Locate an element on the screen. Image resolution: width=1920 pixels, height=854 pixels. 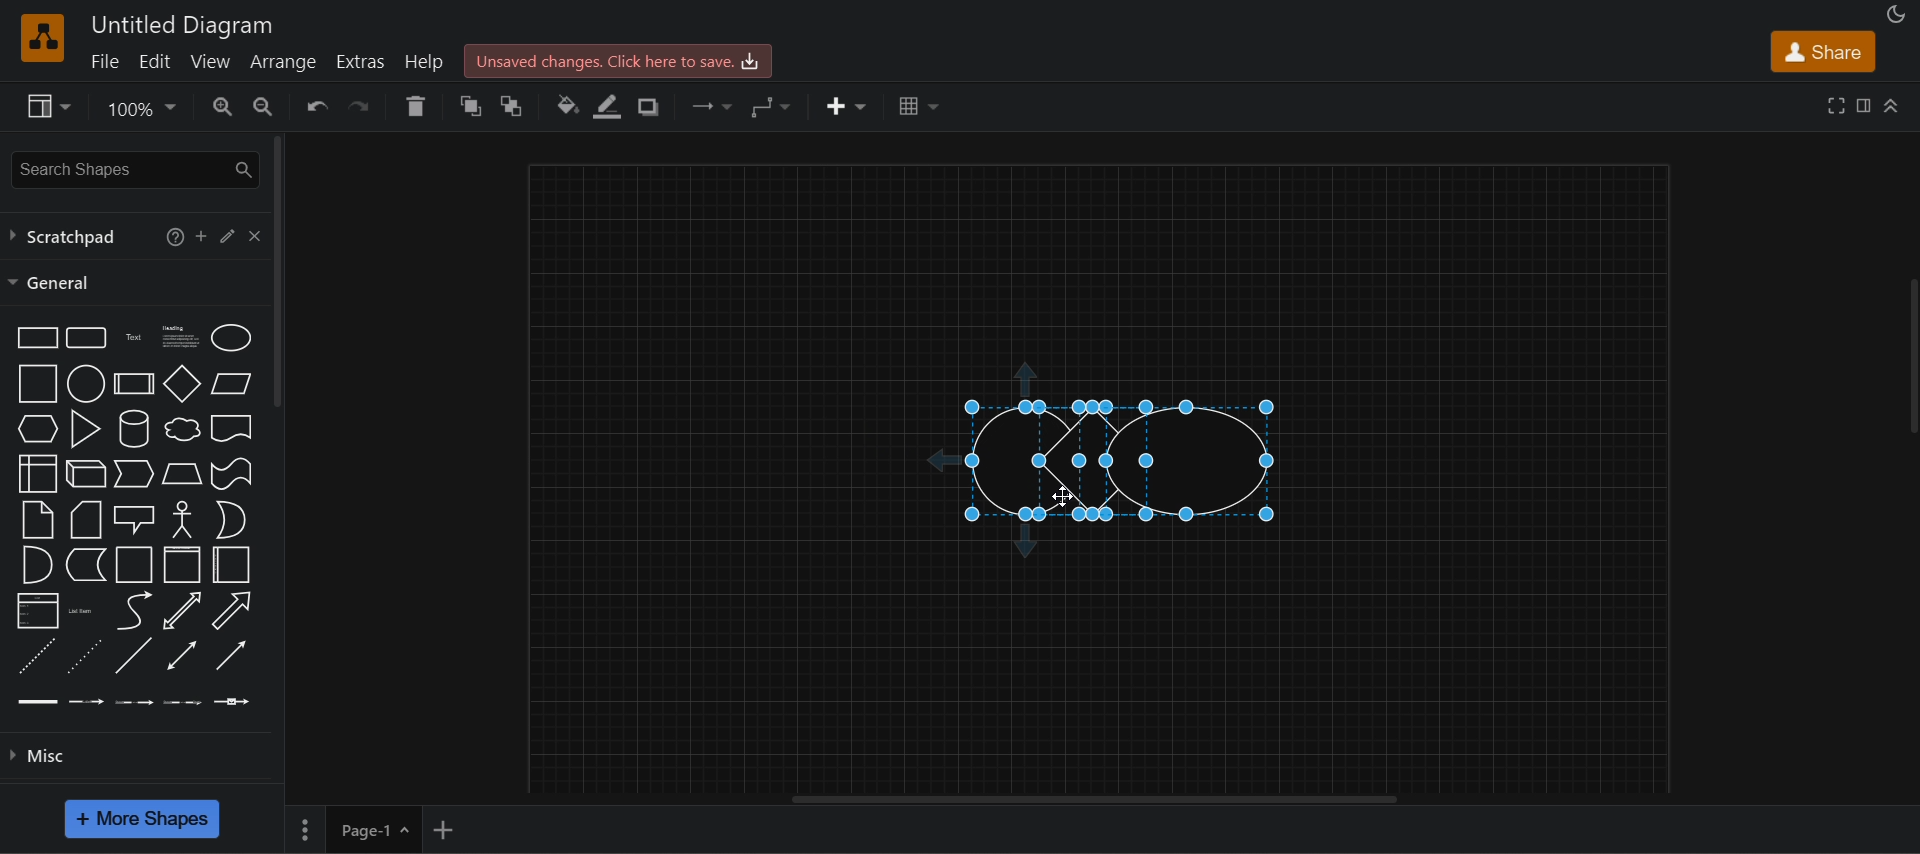
parallelogram is located at coordinates (231, 383).